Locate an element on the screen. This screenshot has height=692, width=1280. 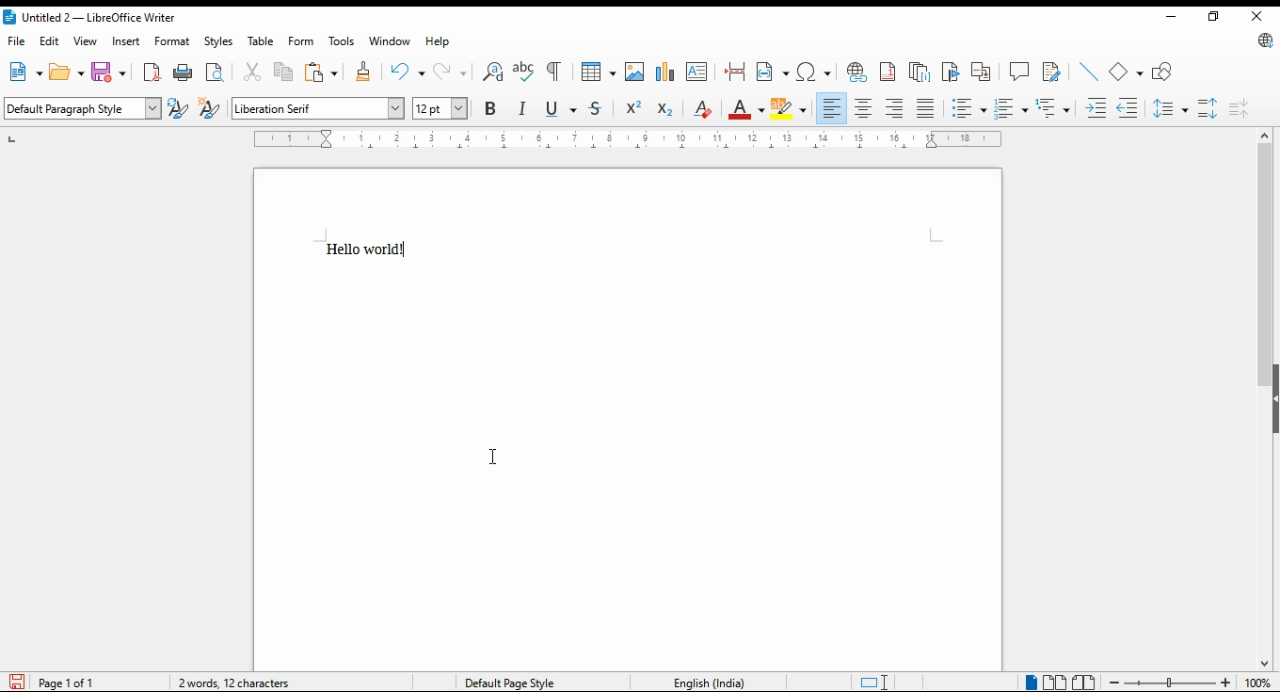
italics is located at coordinates (524, 110).